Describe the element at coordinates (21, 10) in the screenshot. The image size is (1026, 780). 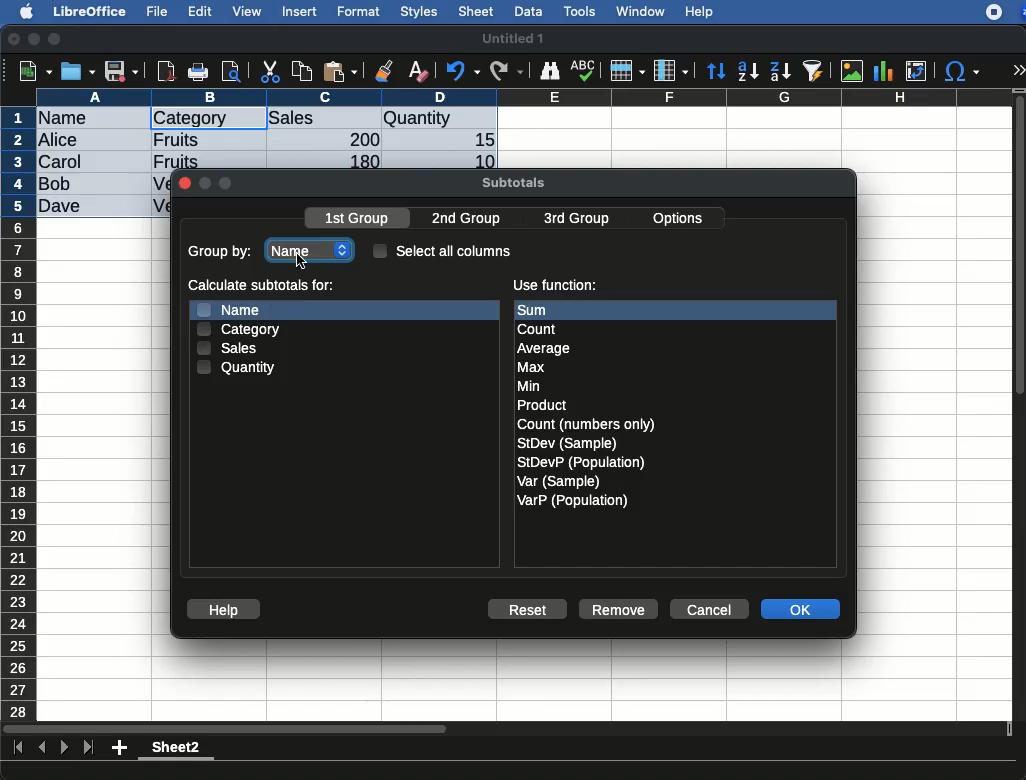
I see `apple` at that location.